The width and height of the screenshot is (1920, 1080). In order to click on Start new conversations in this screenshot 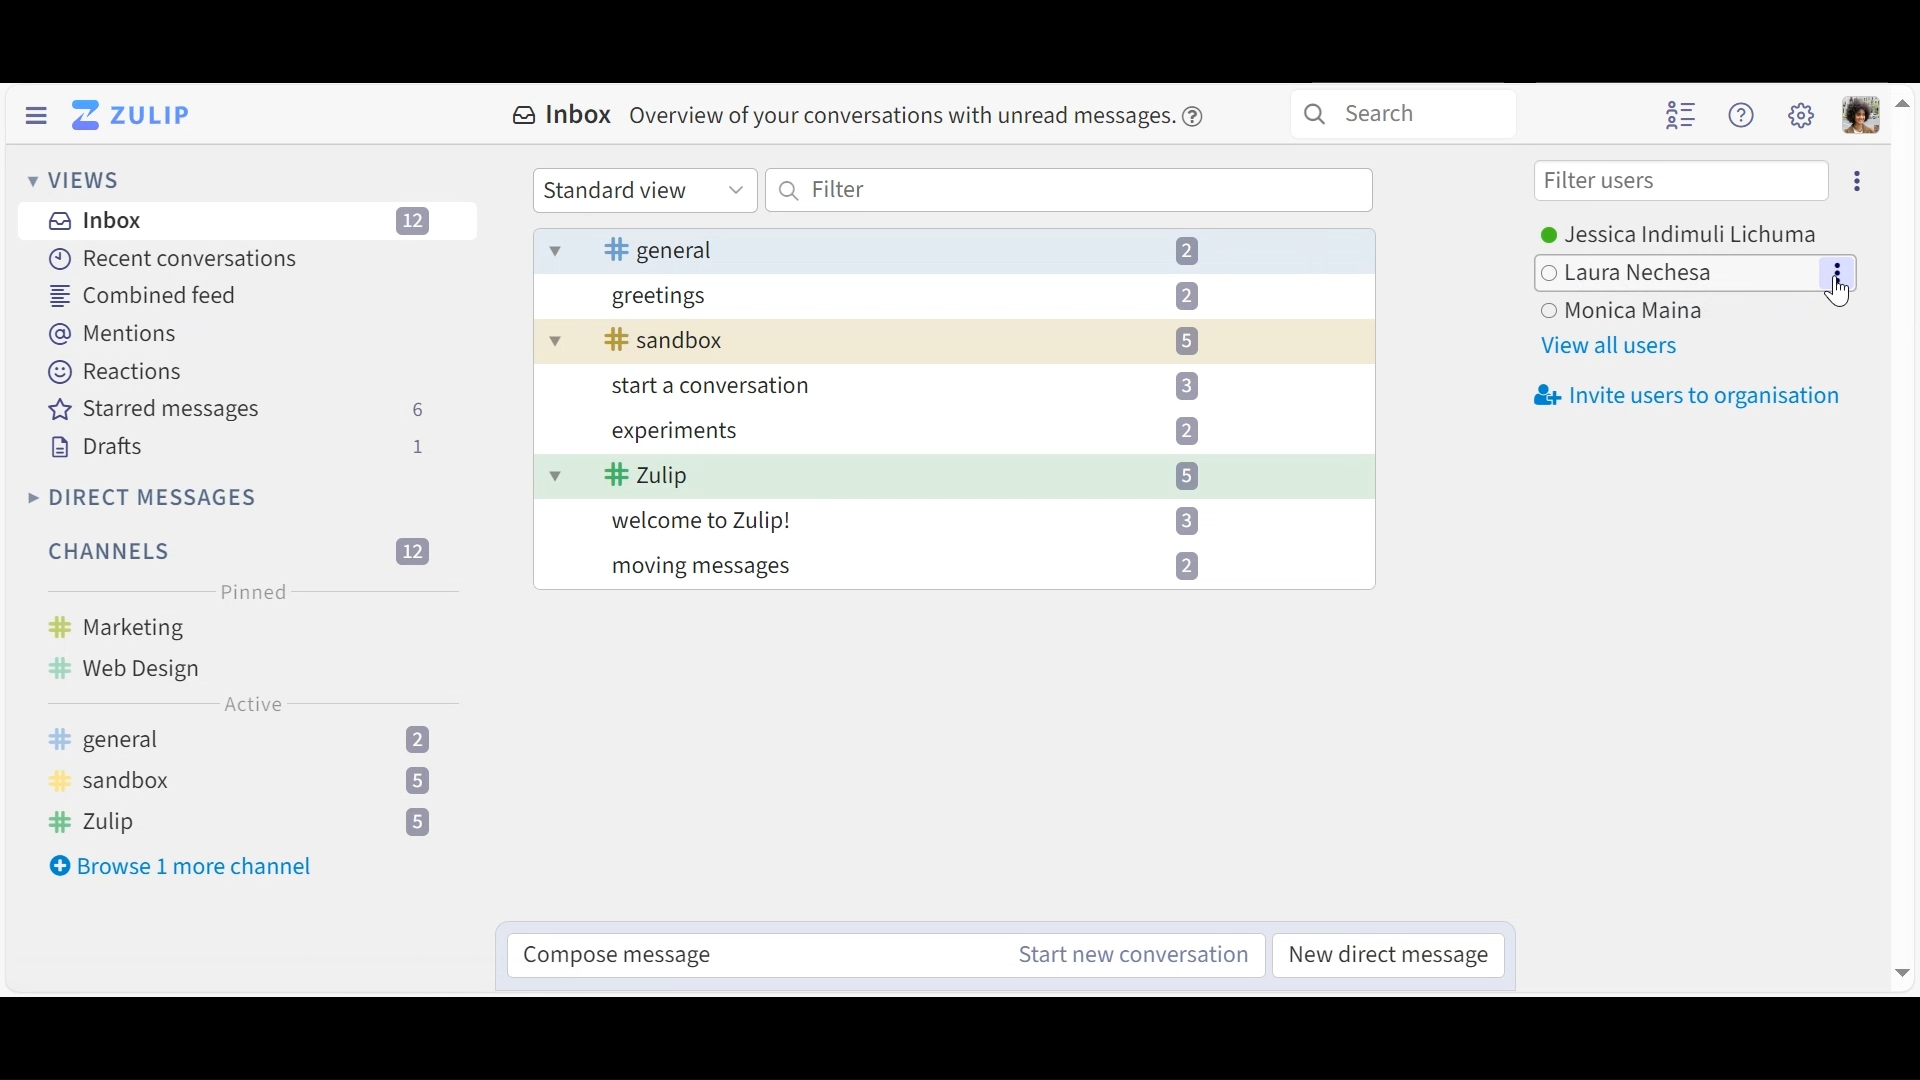, I will do `click(1129, 954)`.